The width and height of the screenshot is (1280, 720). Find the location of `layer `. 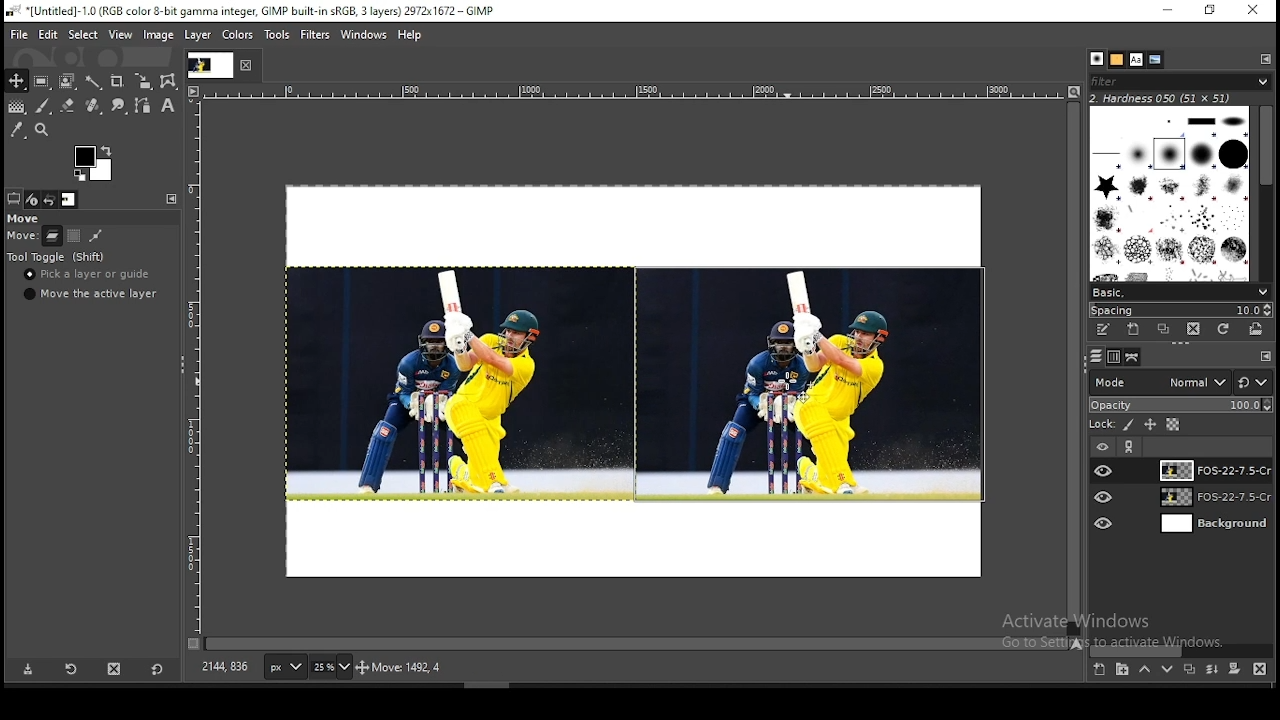

layer  is located at coordinates (1212, 499).